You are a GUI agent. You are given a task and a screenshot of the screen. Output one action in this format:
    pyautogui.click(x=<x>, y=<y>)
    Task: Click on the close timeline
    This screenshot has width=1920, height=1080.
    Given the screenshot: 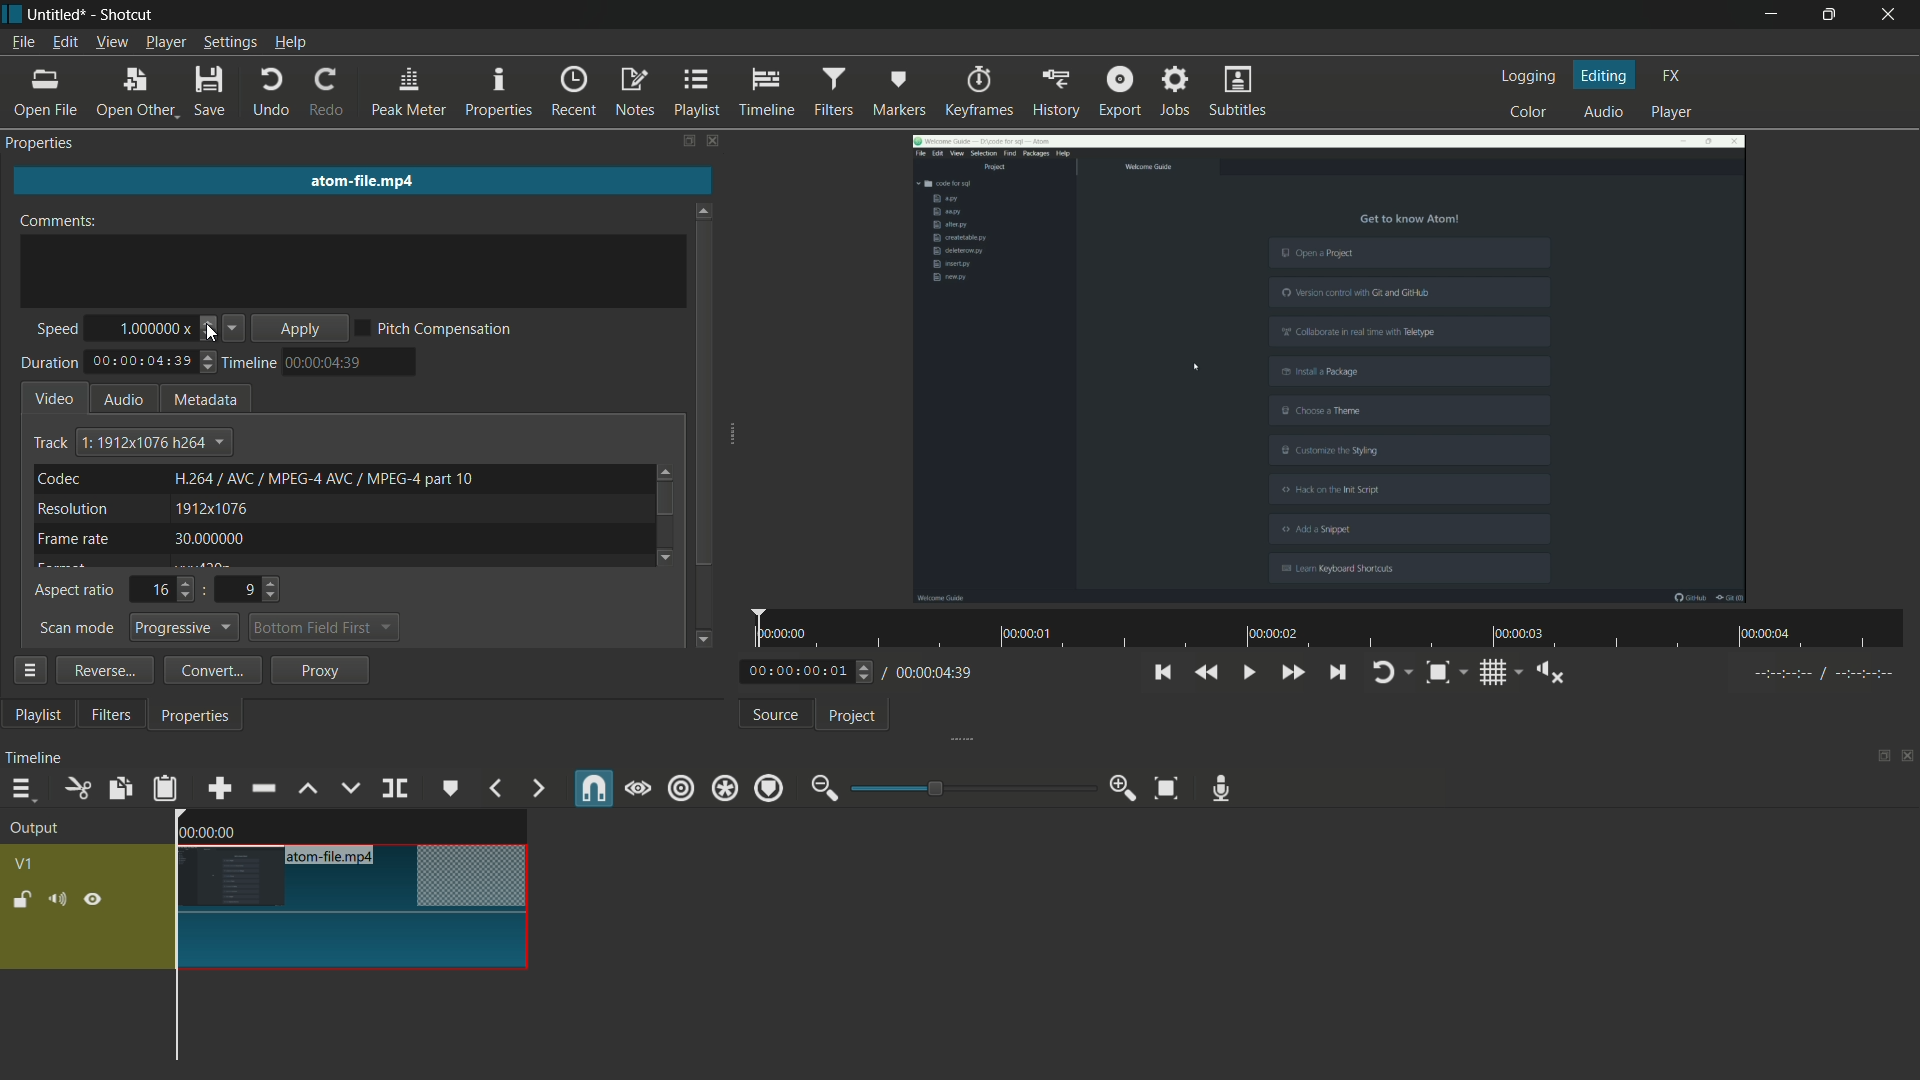 What is the action you would take?
    pyautogui.click(x=1908, y=755)
    